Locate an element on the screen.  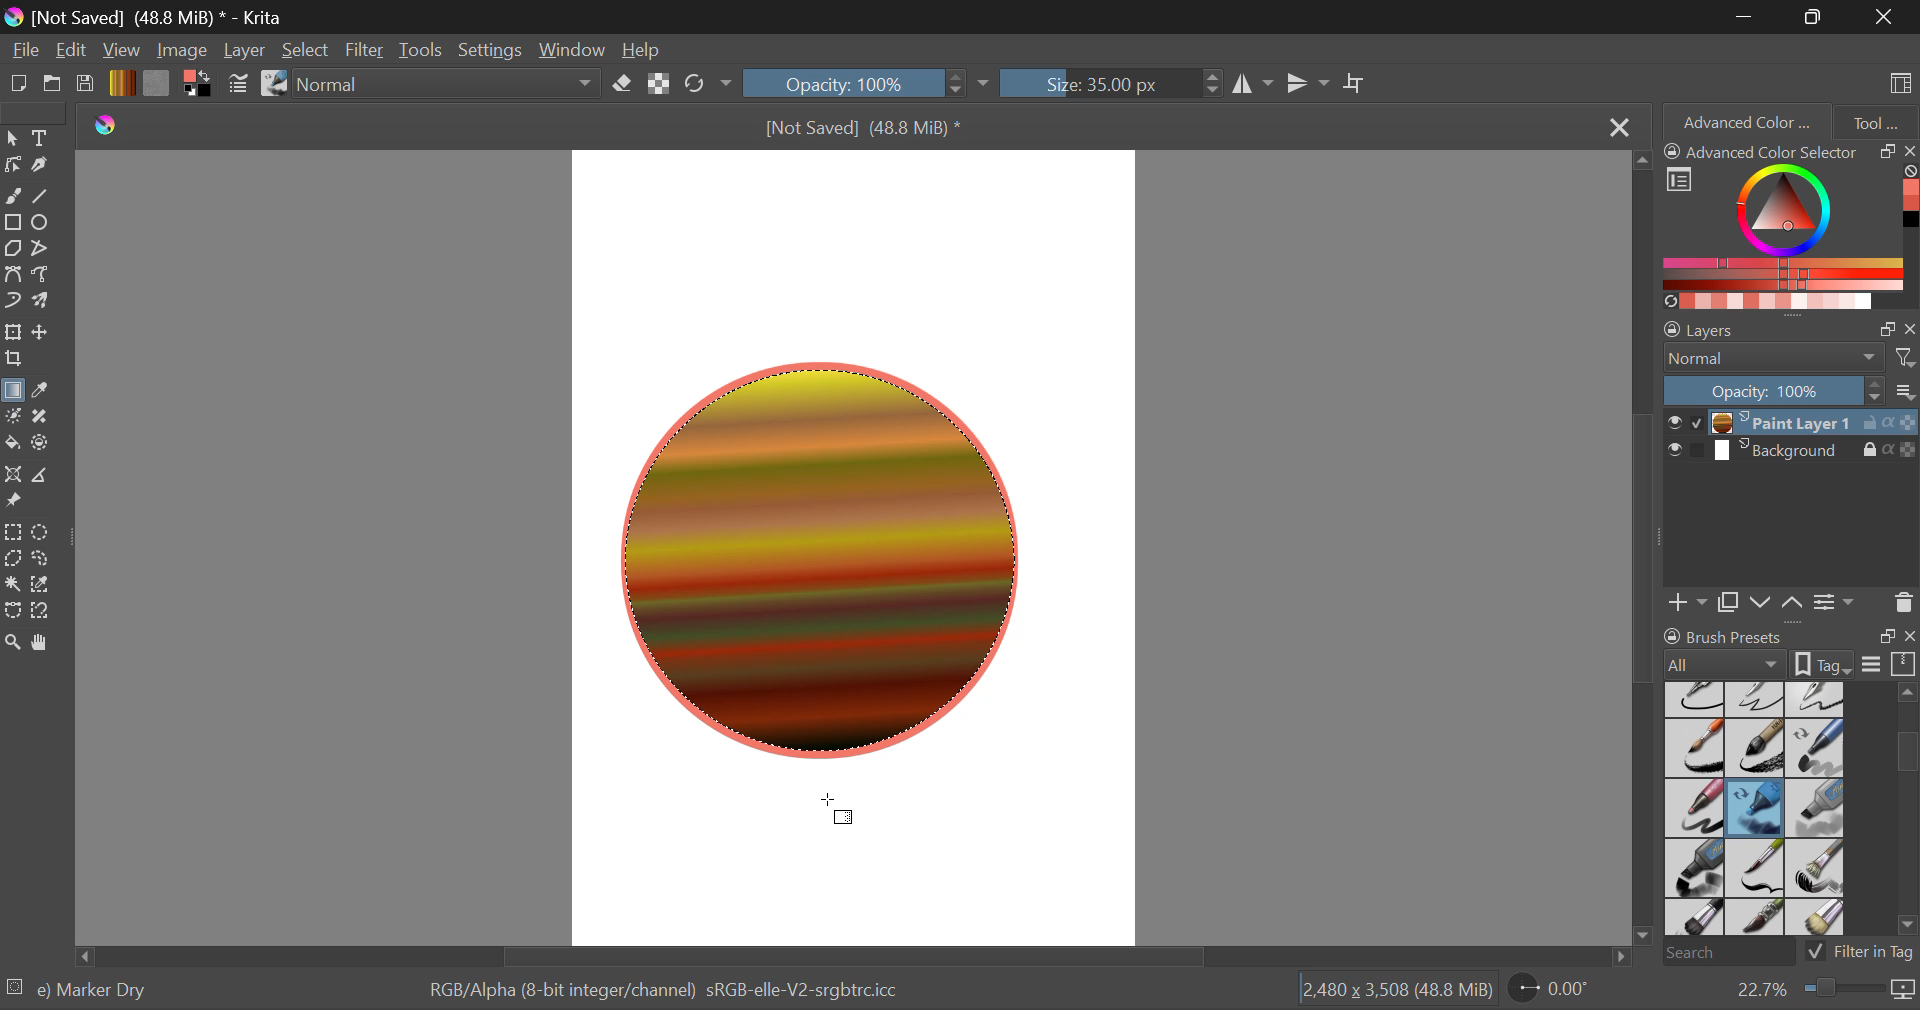
Bezier Curve Selection is located at coordinates (12, 611).